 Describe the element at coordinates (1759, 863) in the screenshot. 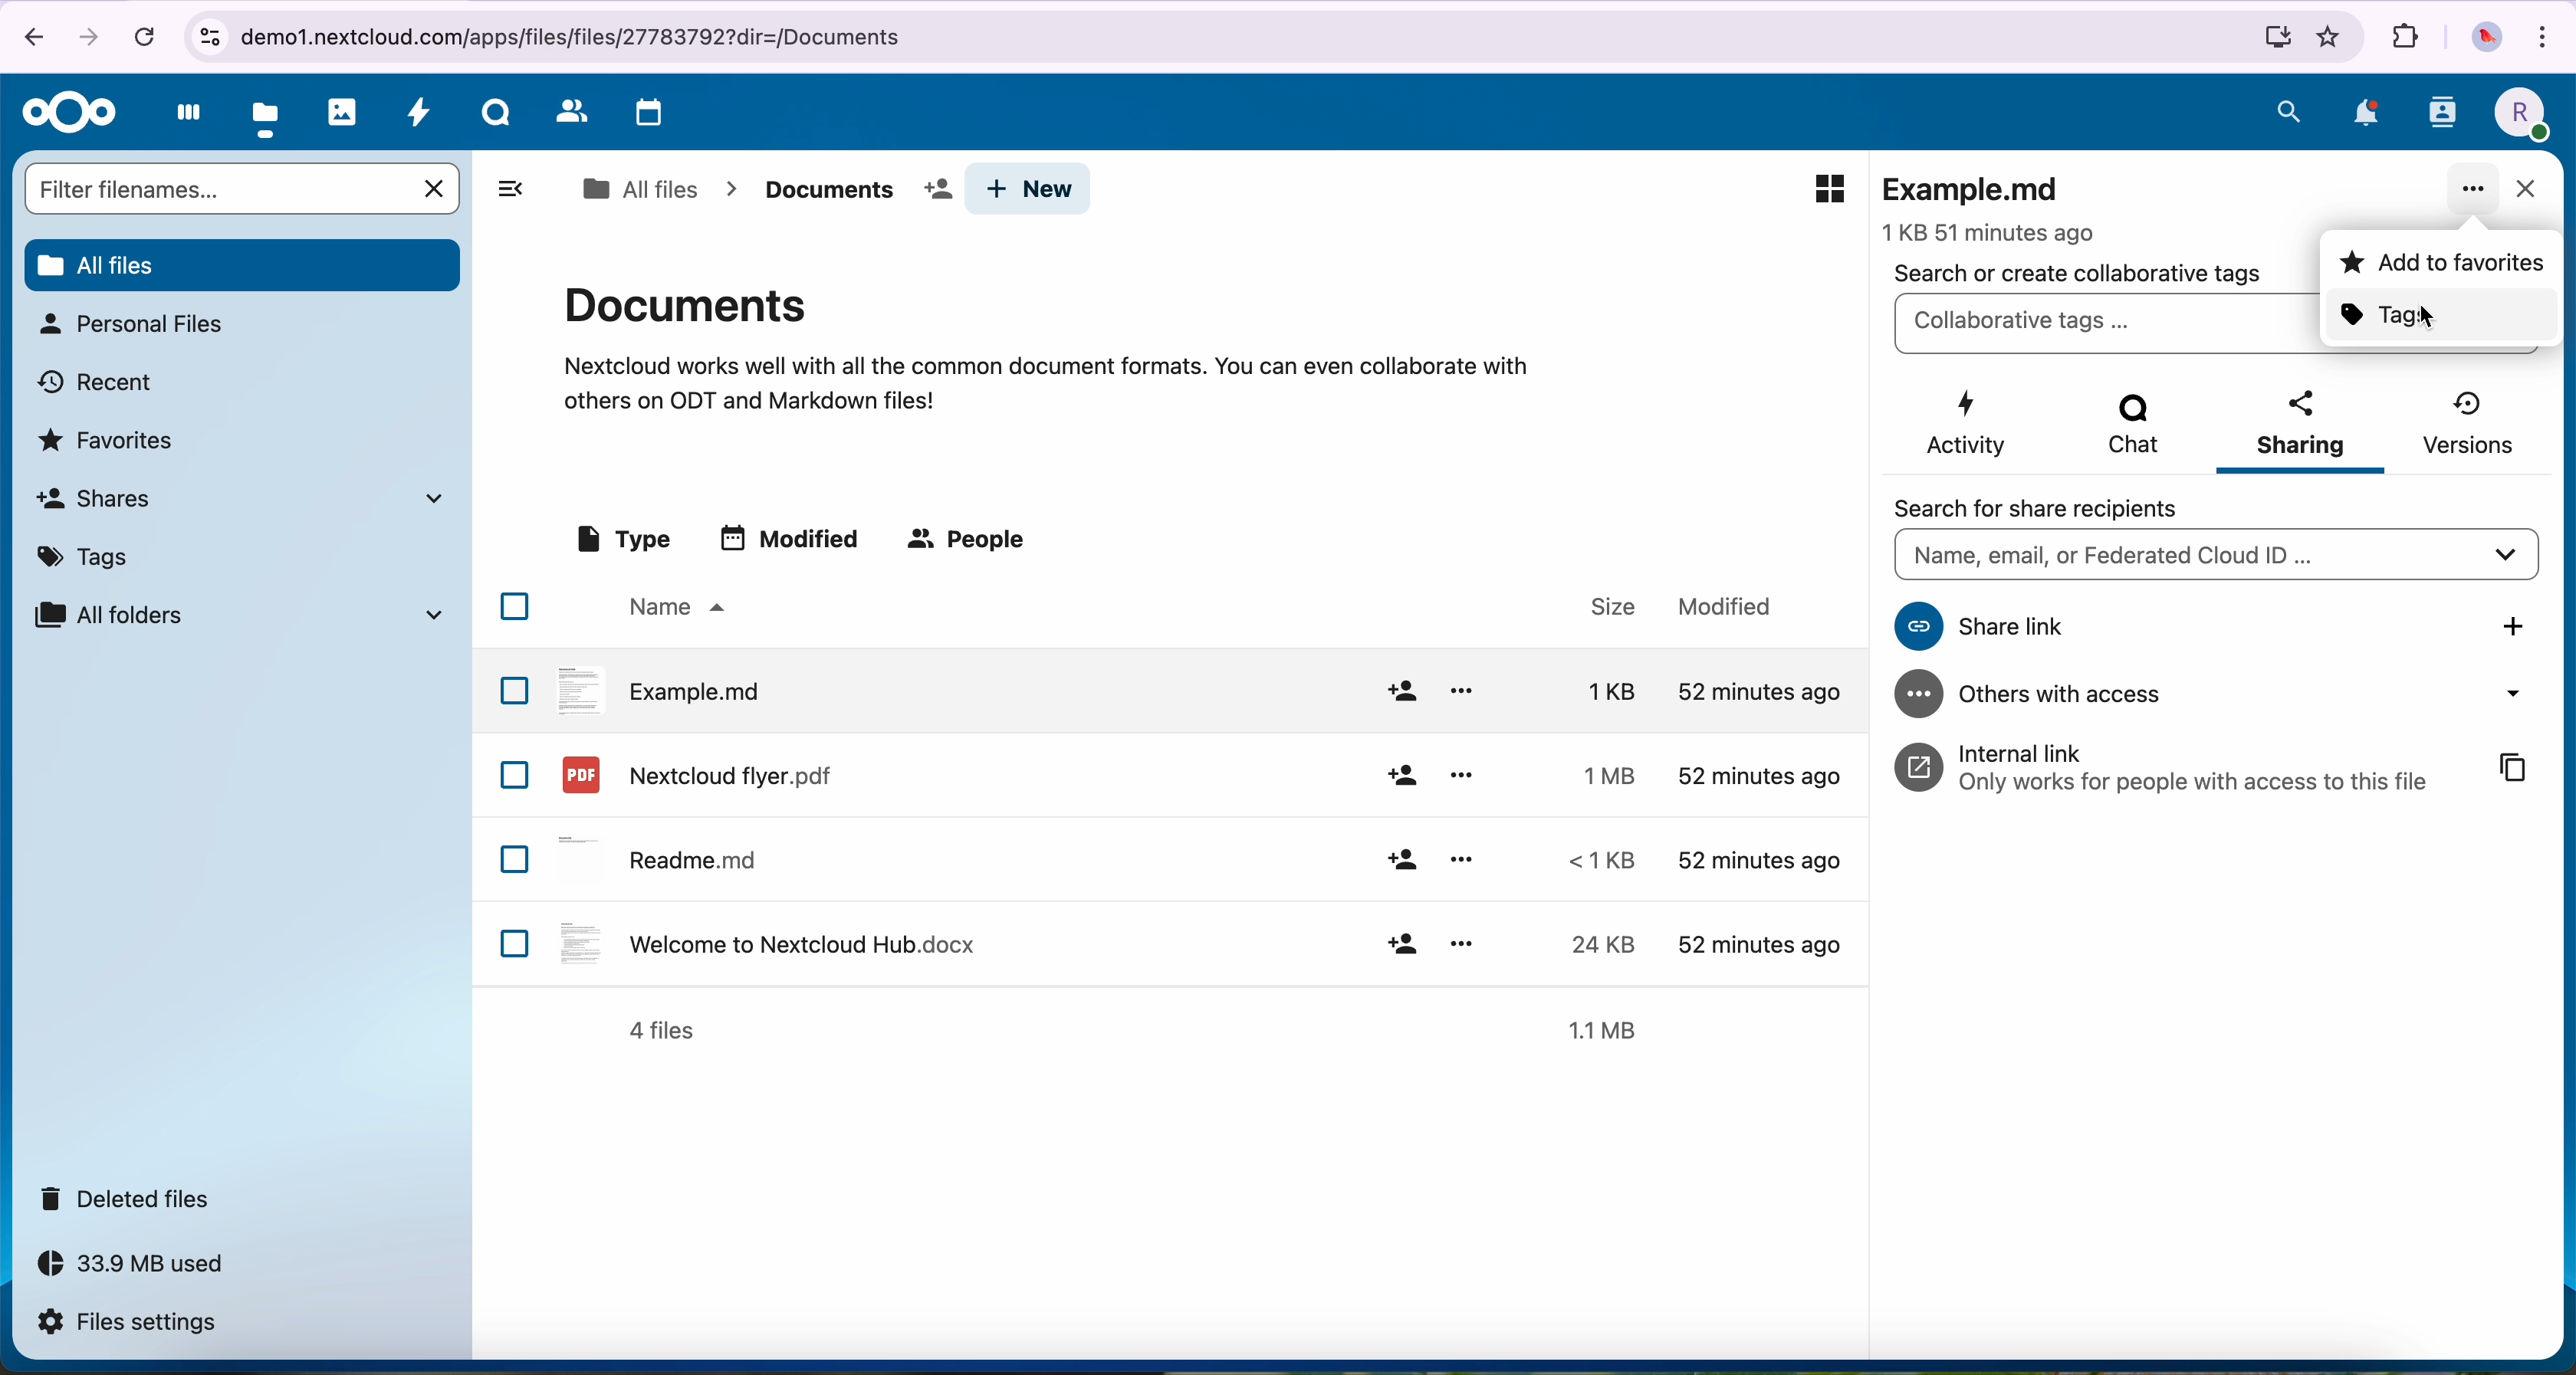

I see `modified` at that location.